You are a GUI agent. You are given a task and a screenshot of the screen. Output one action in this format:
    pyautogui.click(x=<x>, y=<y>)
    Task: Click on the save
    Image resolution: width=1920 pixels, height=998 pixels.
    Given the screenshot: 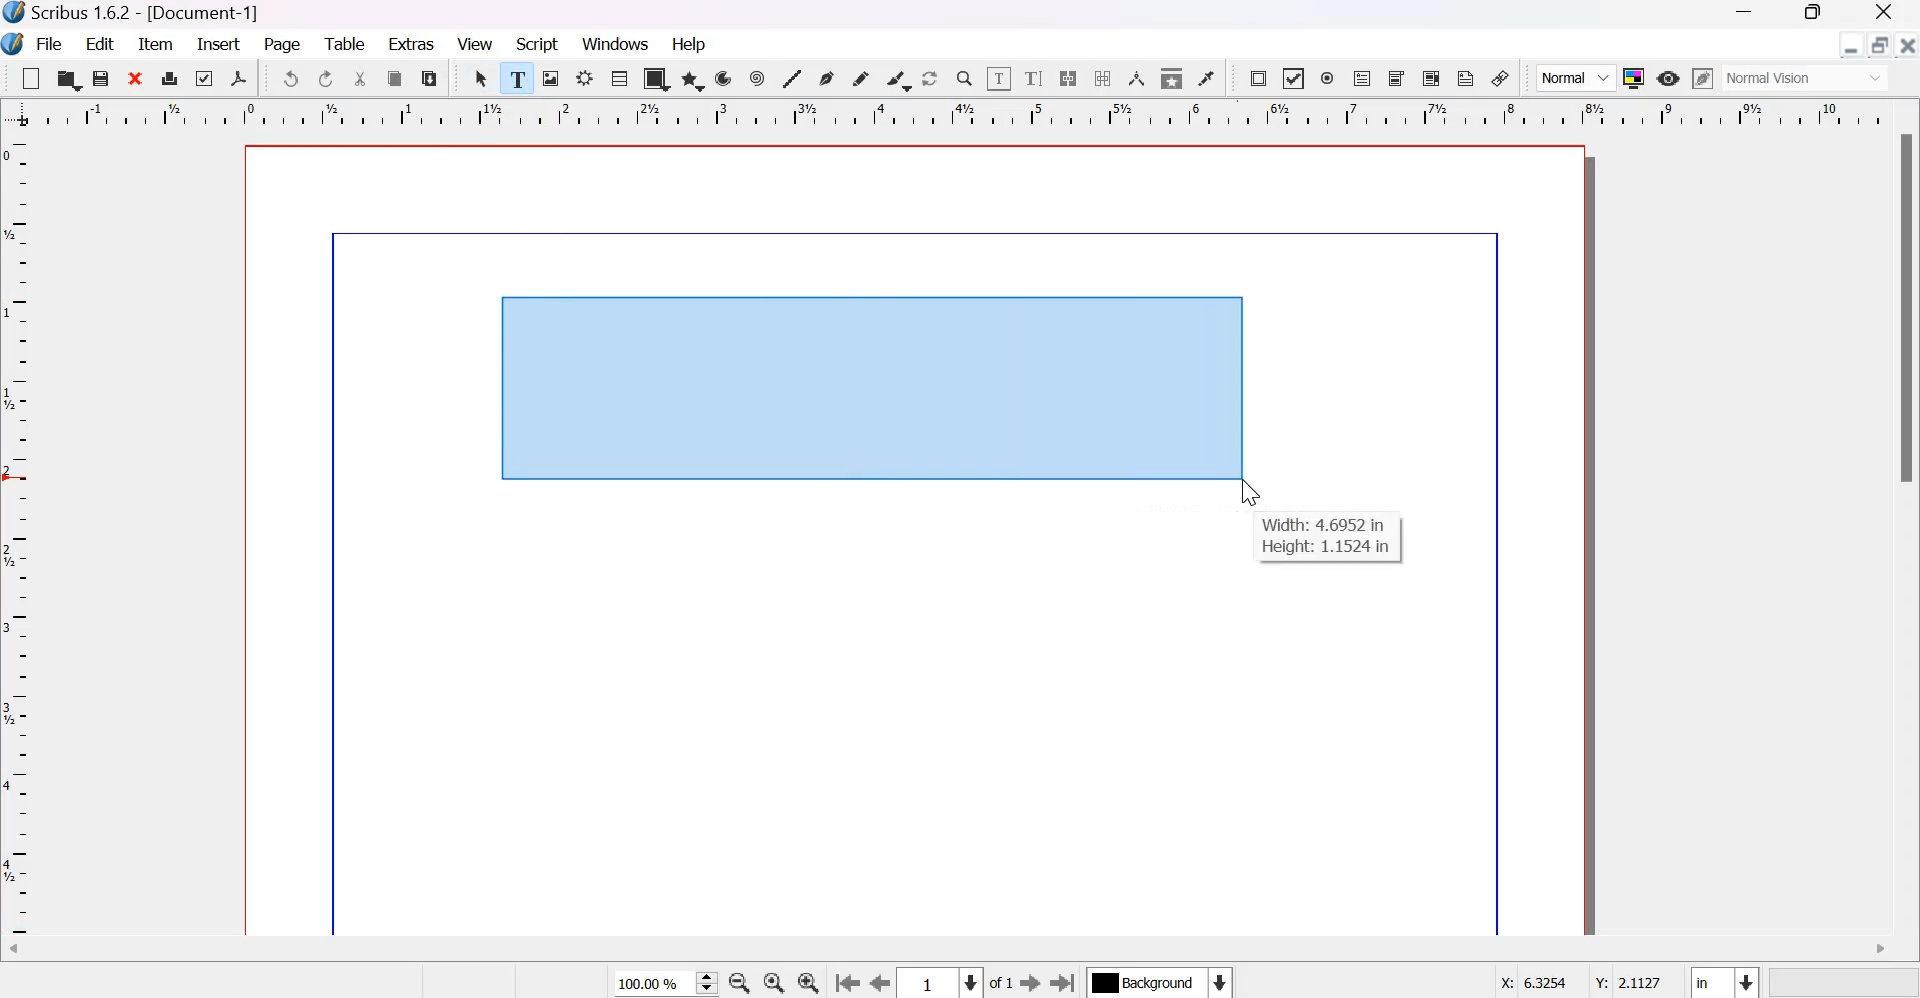 What is the action you would take?
    pyautogui.click(x=102, y=78)
    